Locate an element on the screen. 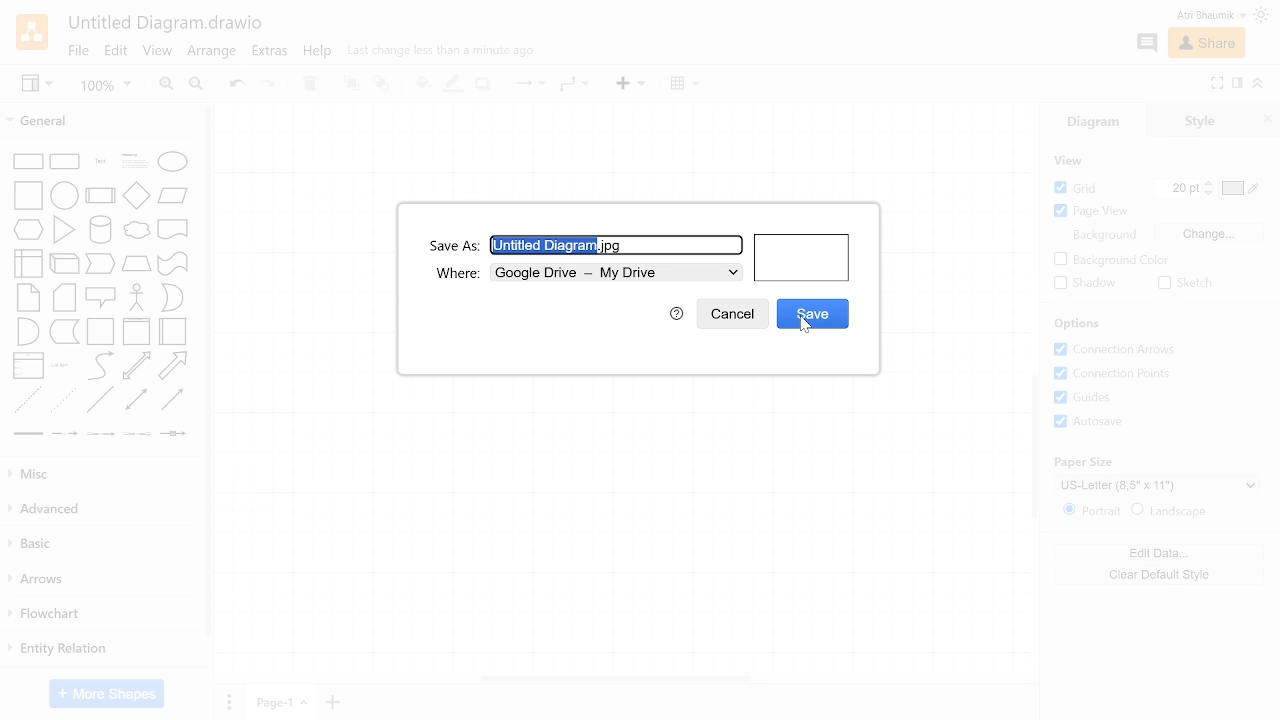  More shapes is located at coordinates (105, 693).